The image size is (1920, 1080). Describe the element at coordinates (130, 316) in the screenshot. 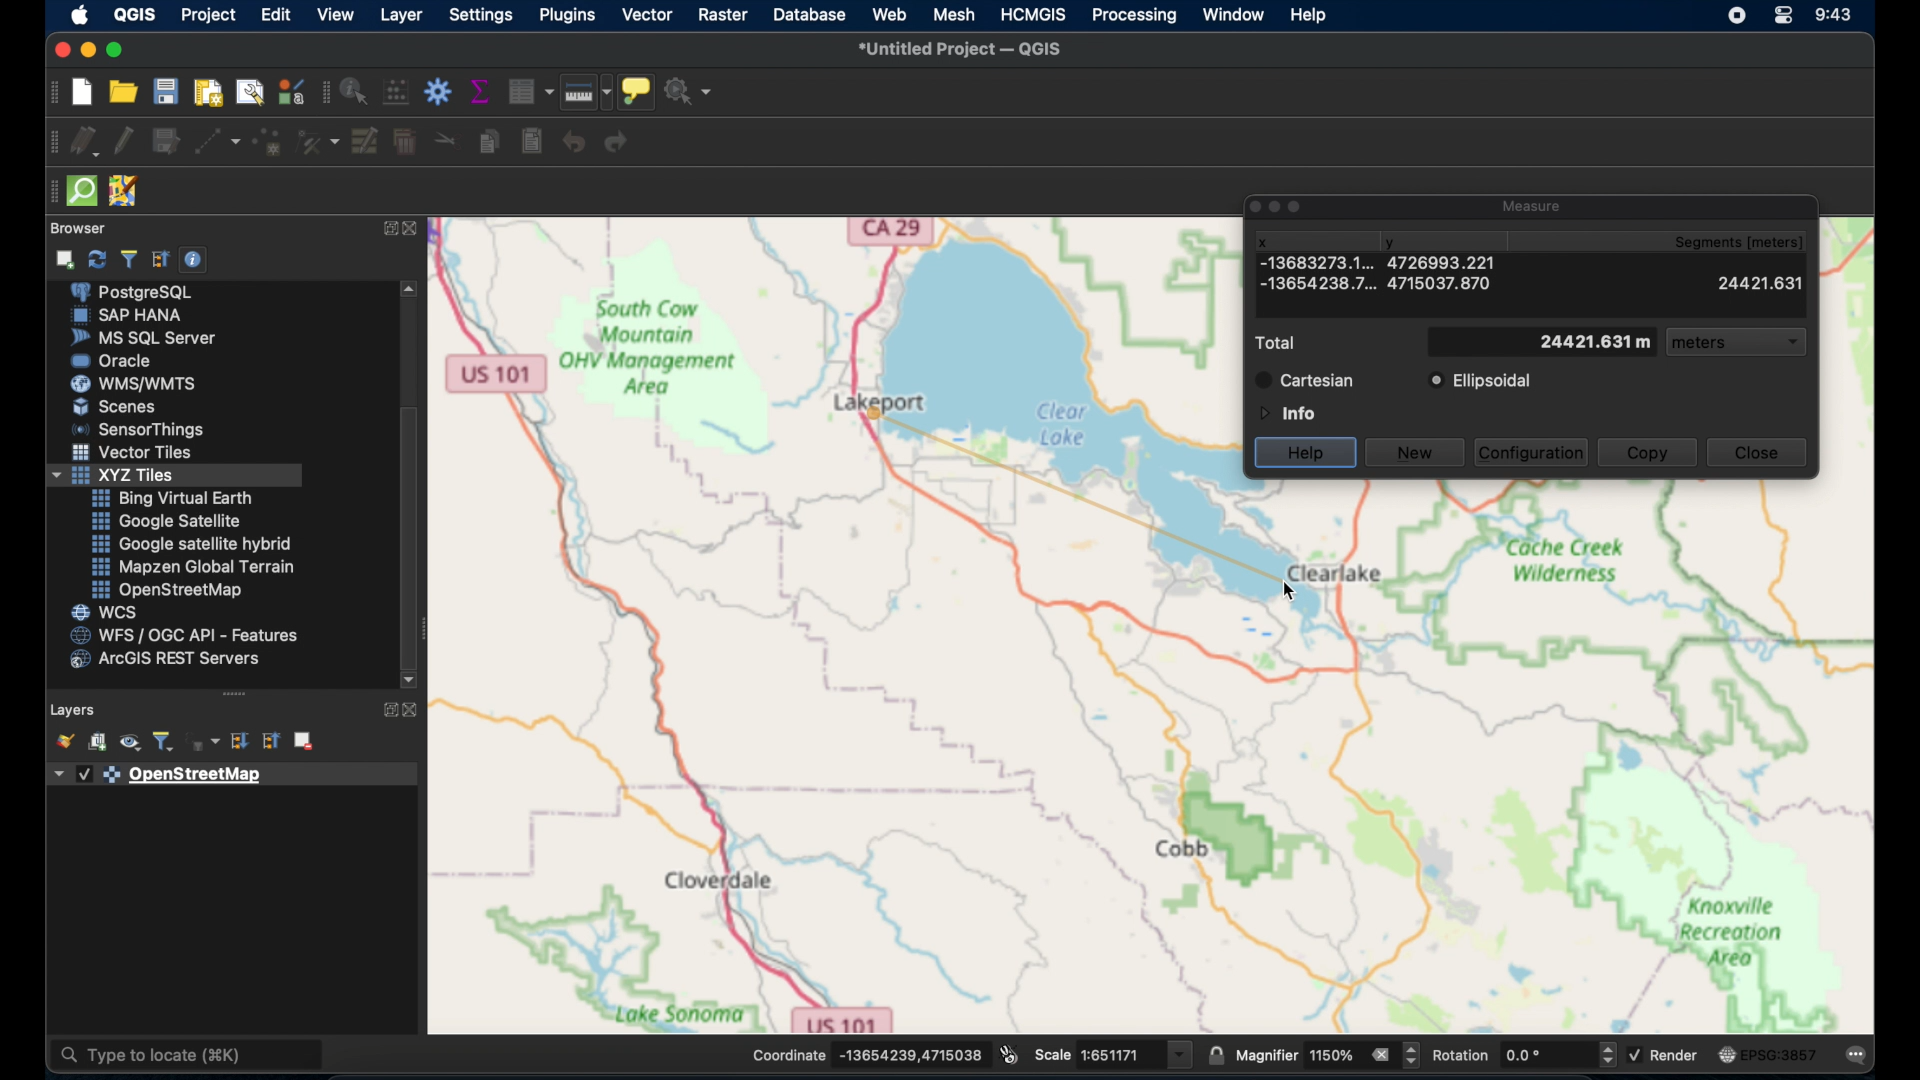

I see `sap hana` at that location.